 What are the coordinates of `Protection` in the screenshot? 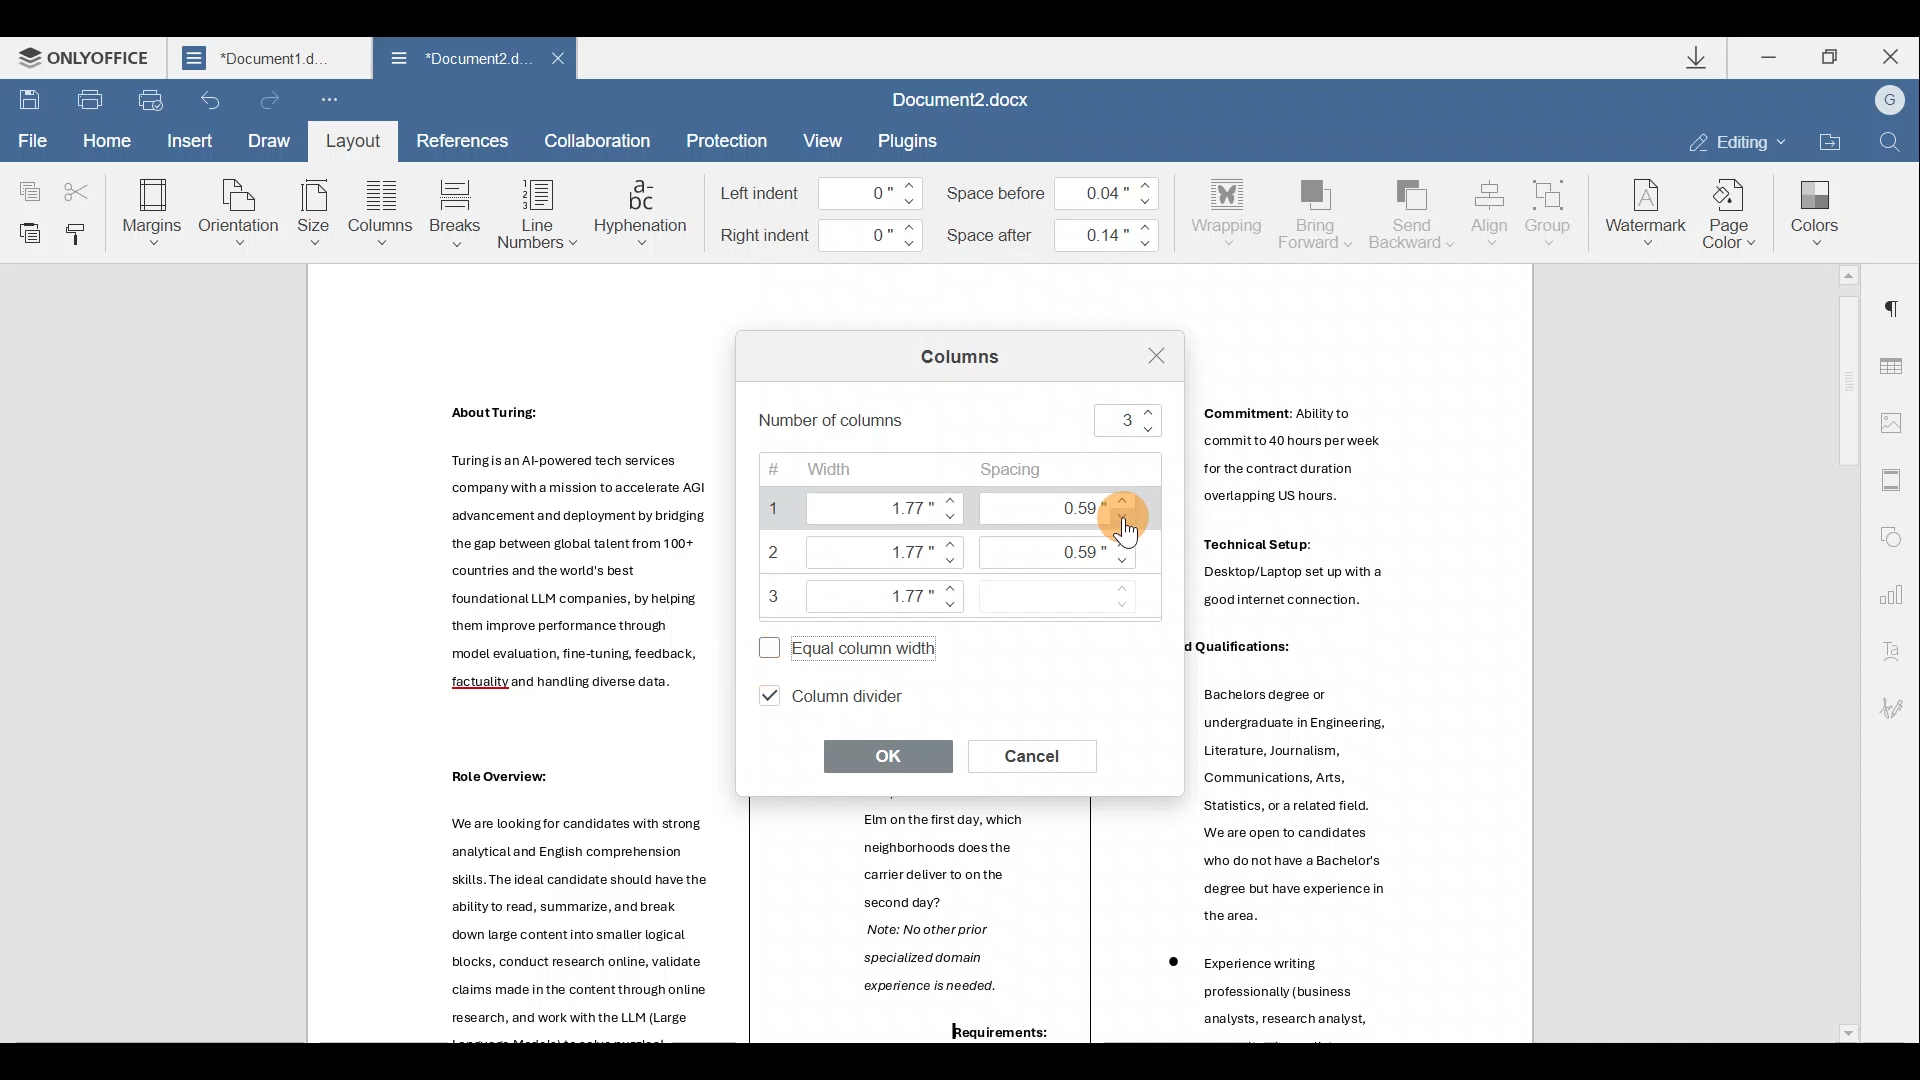 It's located at (725, 140).